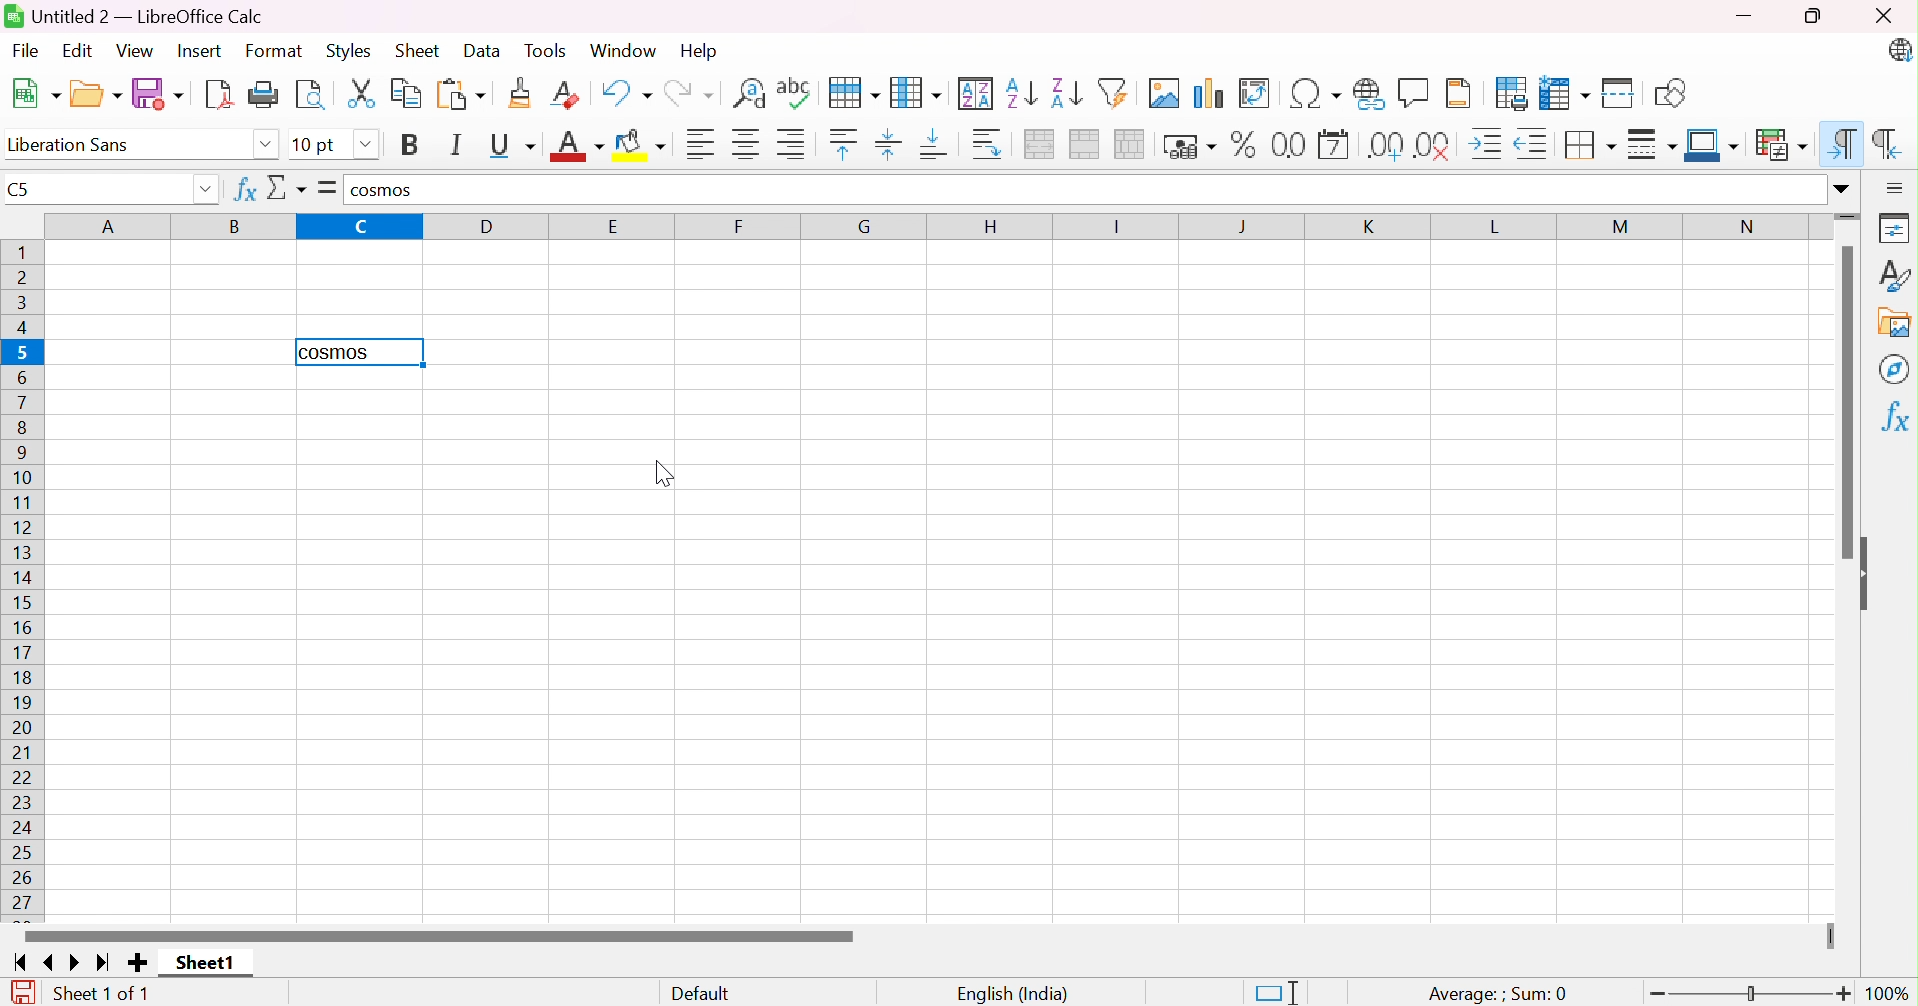 The height and width of the screenshot is (1006, 1918). I want to click on Italic, so click(459, 144).